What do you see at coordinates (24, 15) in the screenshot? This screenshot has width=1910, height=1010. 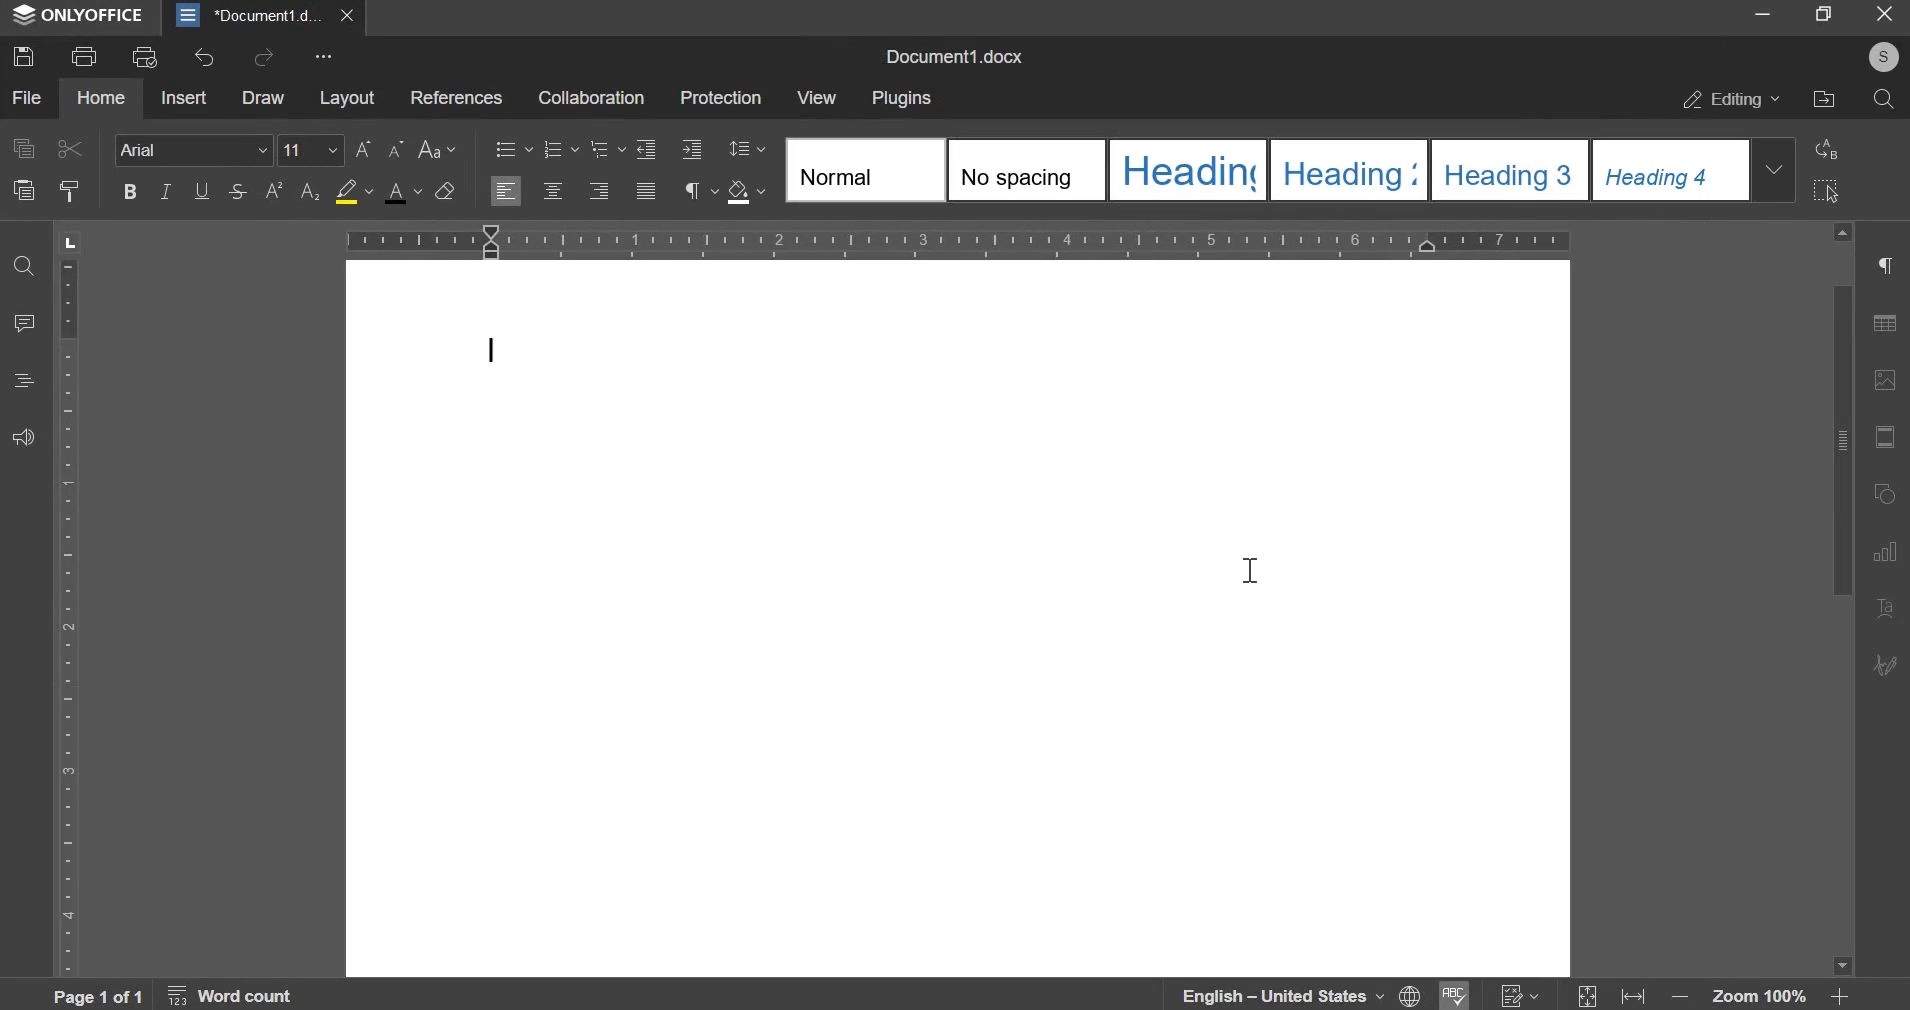 I see `logo` at bounding box center [24, 15].